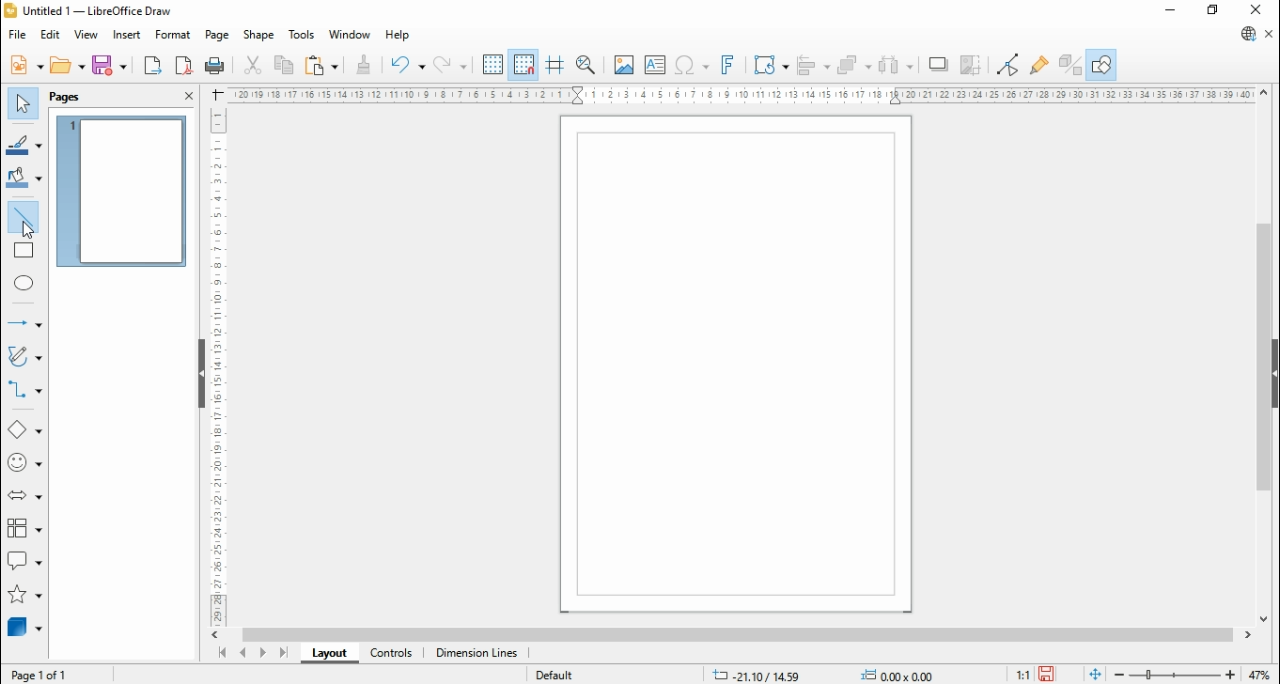 The height and width of the screenshot is (684, 1280). What do you see at coordinates (41, 673) in the screenshot?
I see `page 1 of 1` at bounding box center [41, 673].